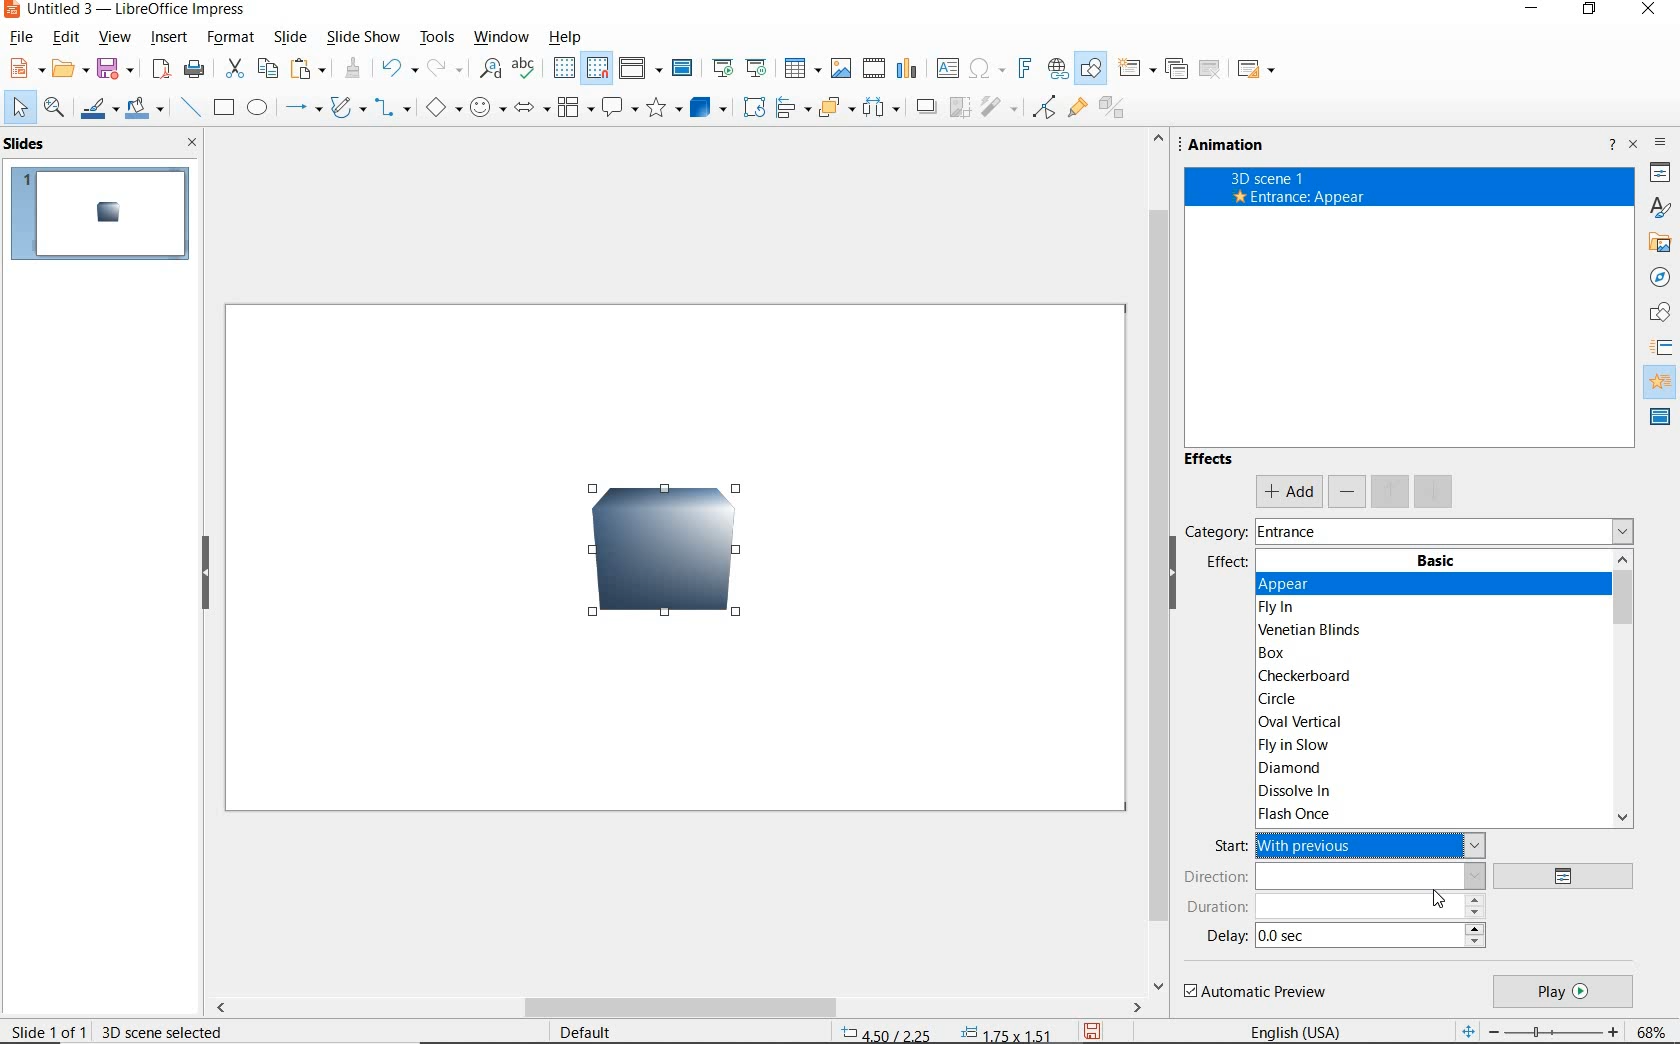 The height and width of the screenshot is (1044, 1680). I want to click on show gluepoint functions, so click(1077, 110).